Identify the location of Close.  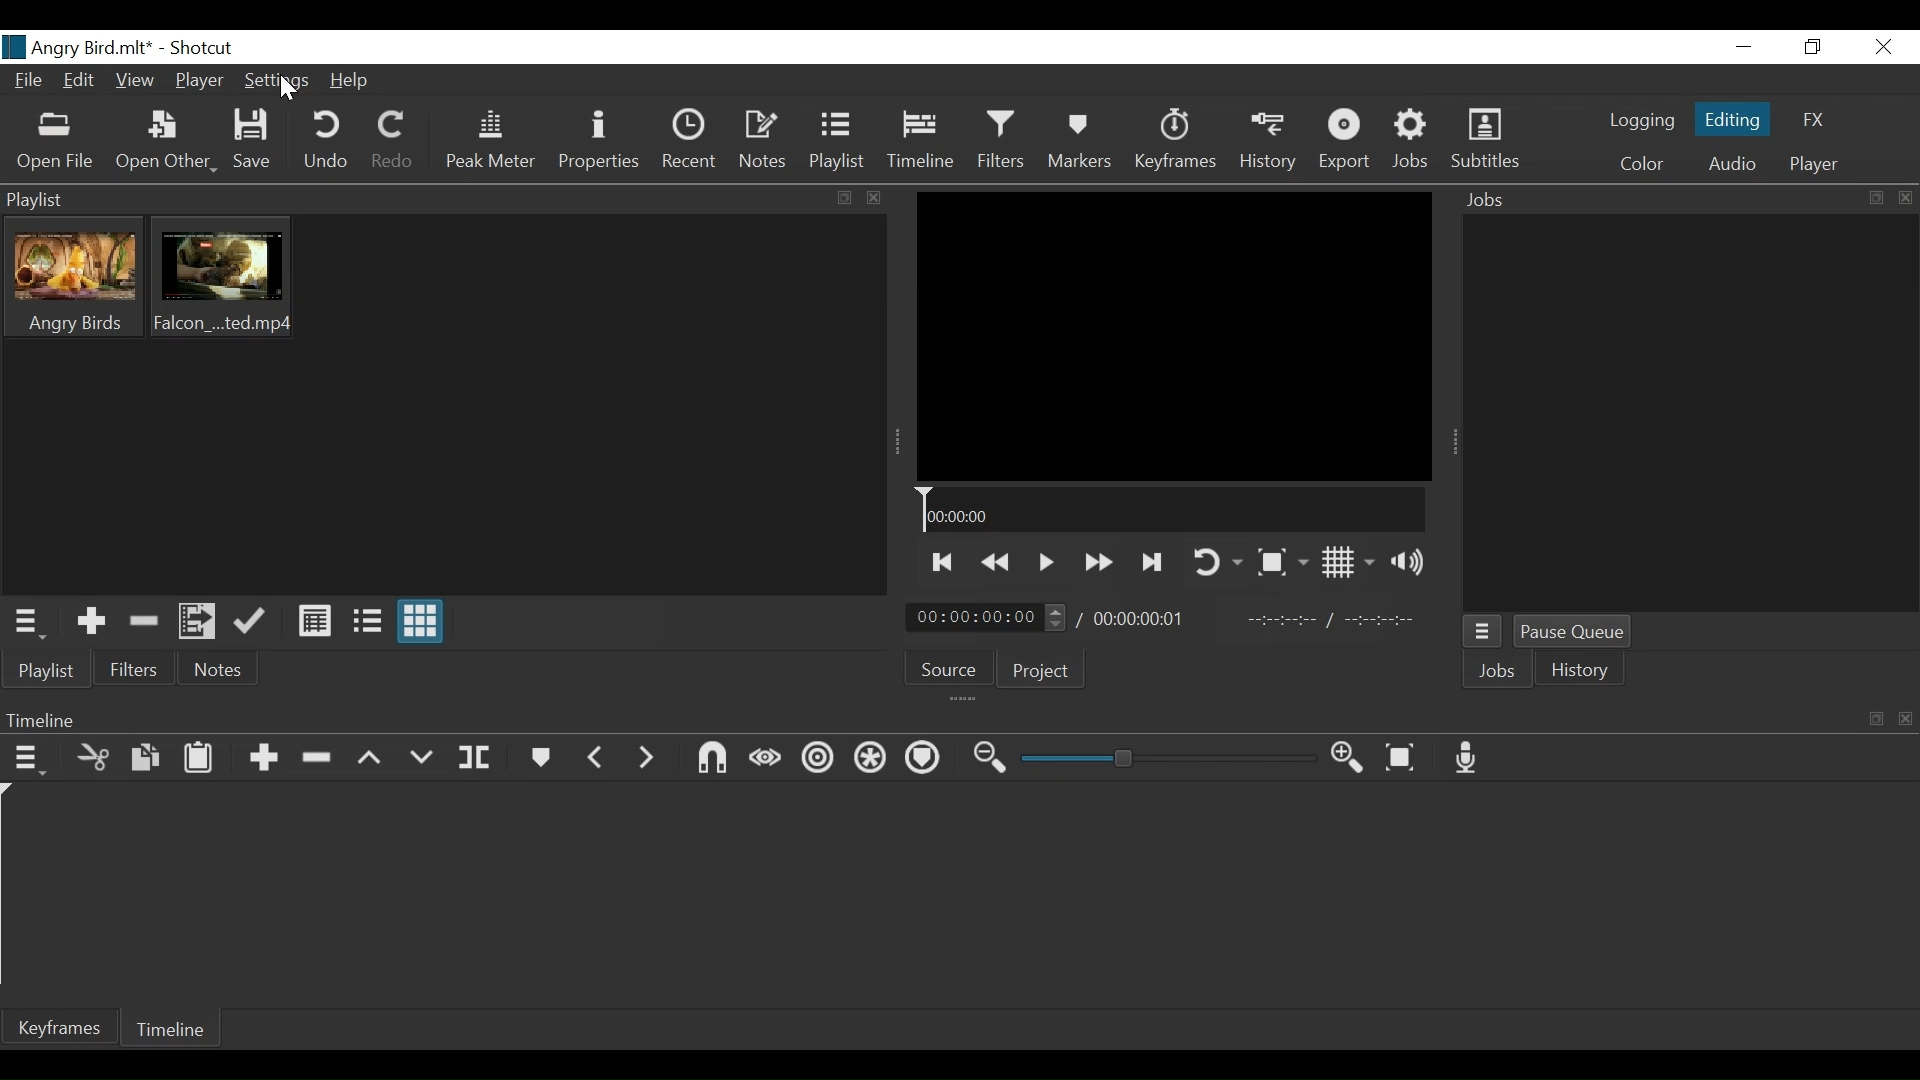
(1883, 46).